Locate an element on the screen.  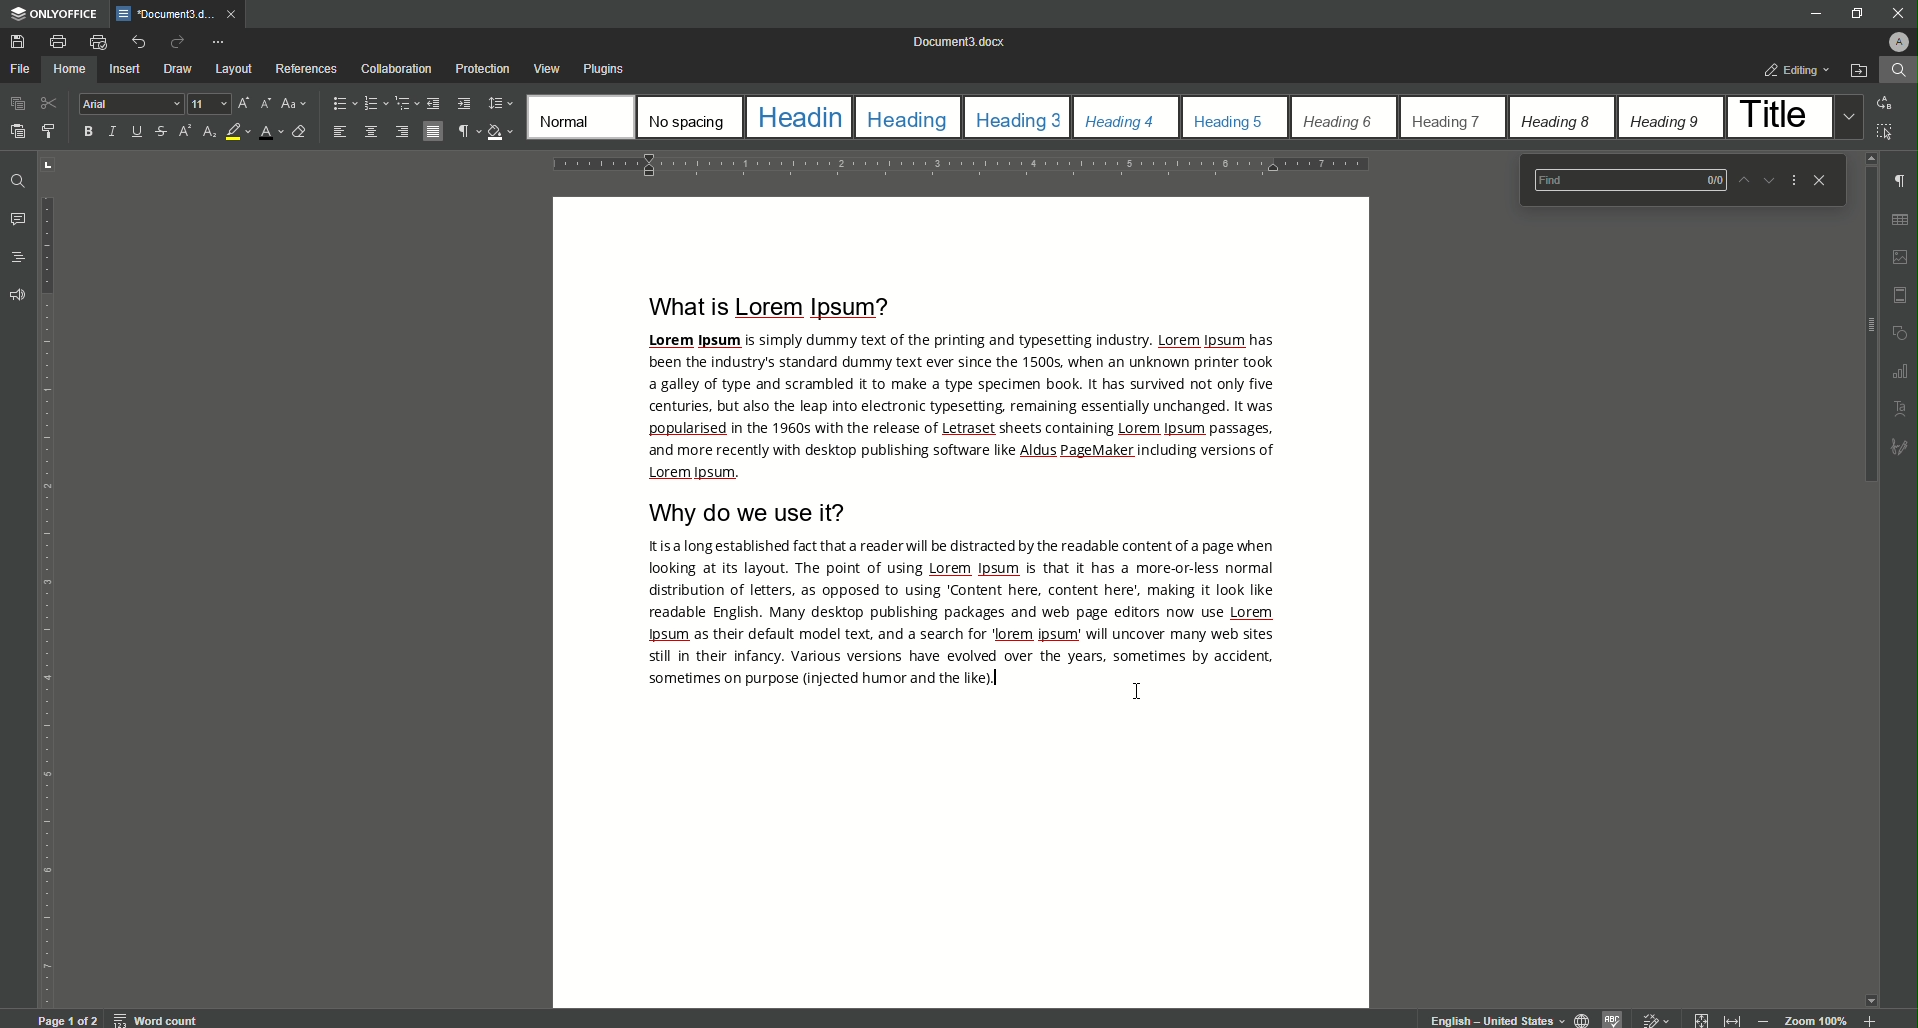
Heading 8 is located at coordinates (1557, 119).